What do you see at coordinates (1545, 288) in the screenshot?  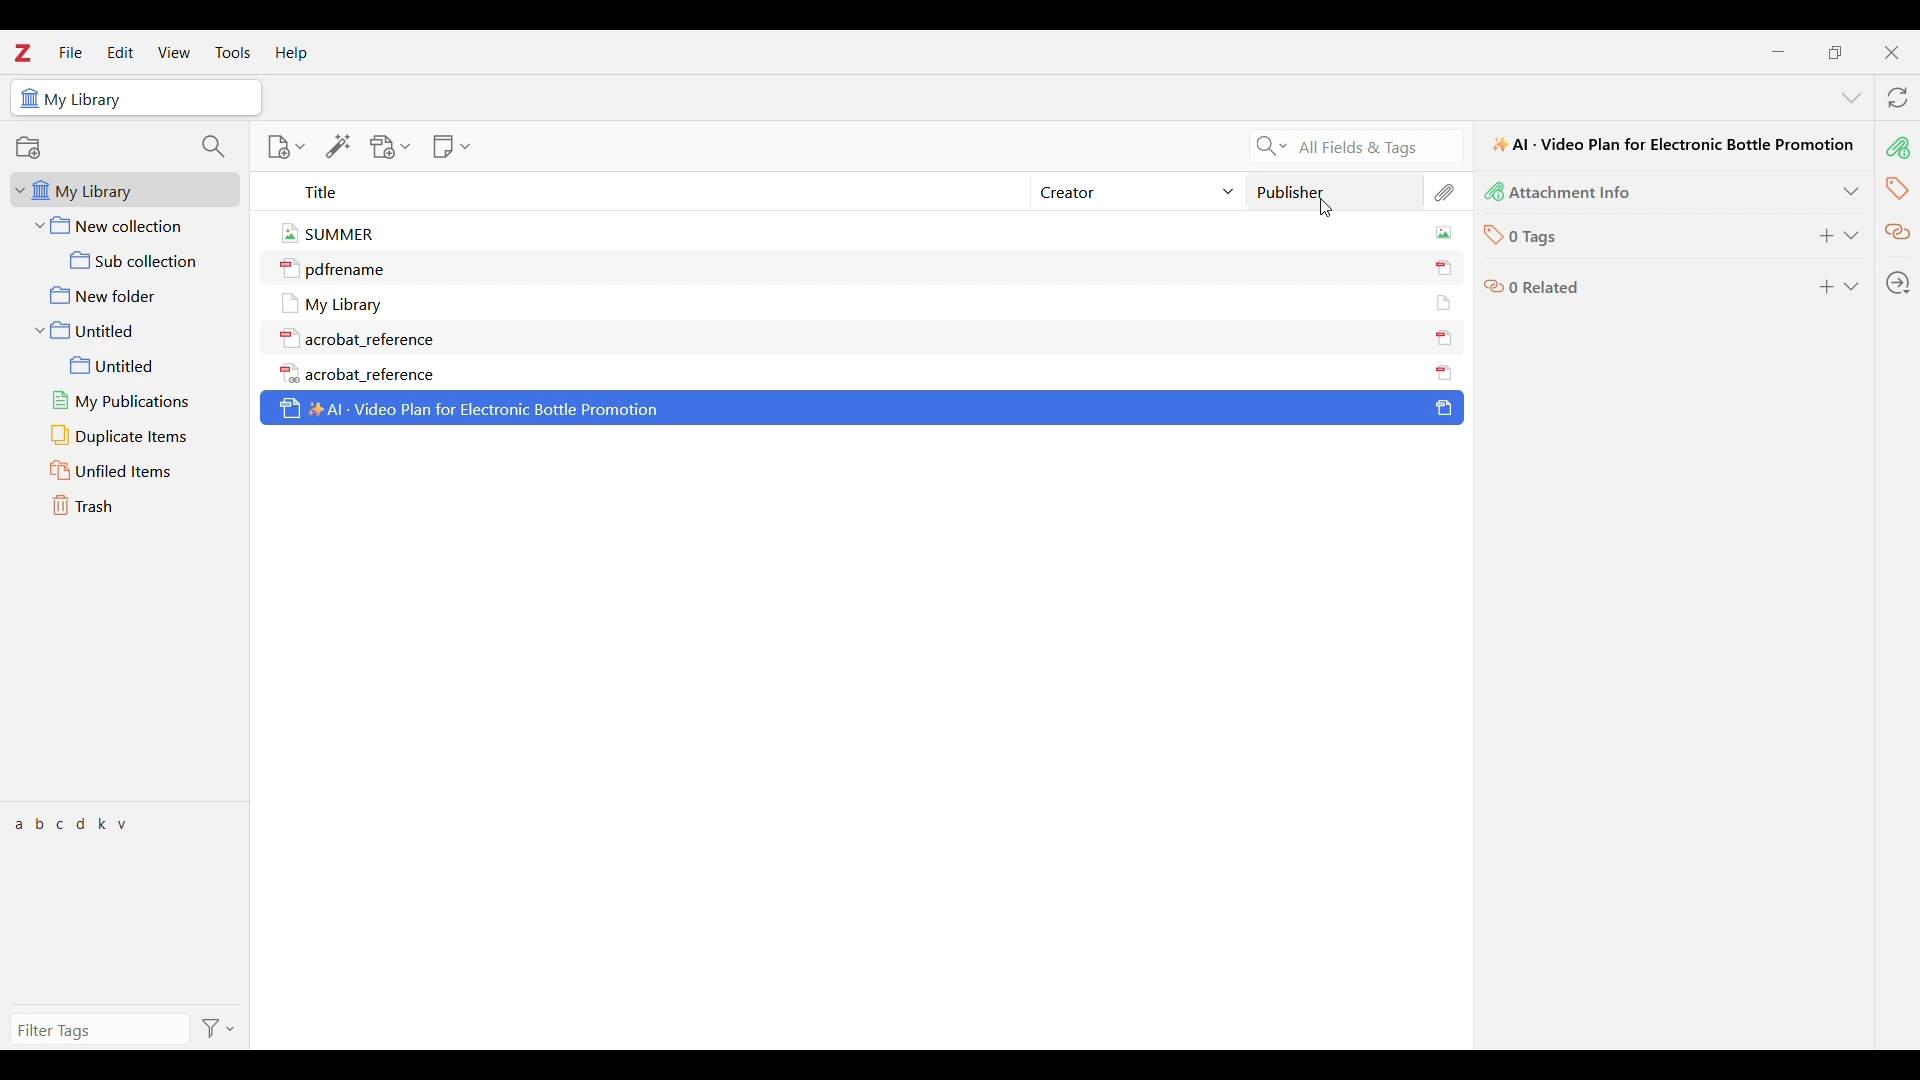 I see `0 Related` at bounding box center [1545, 288].